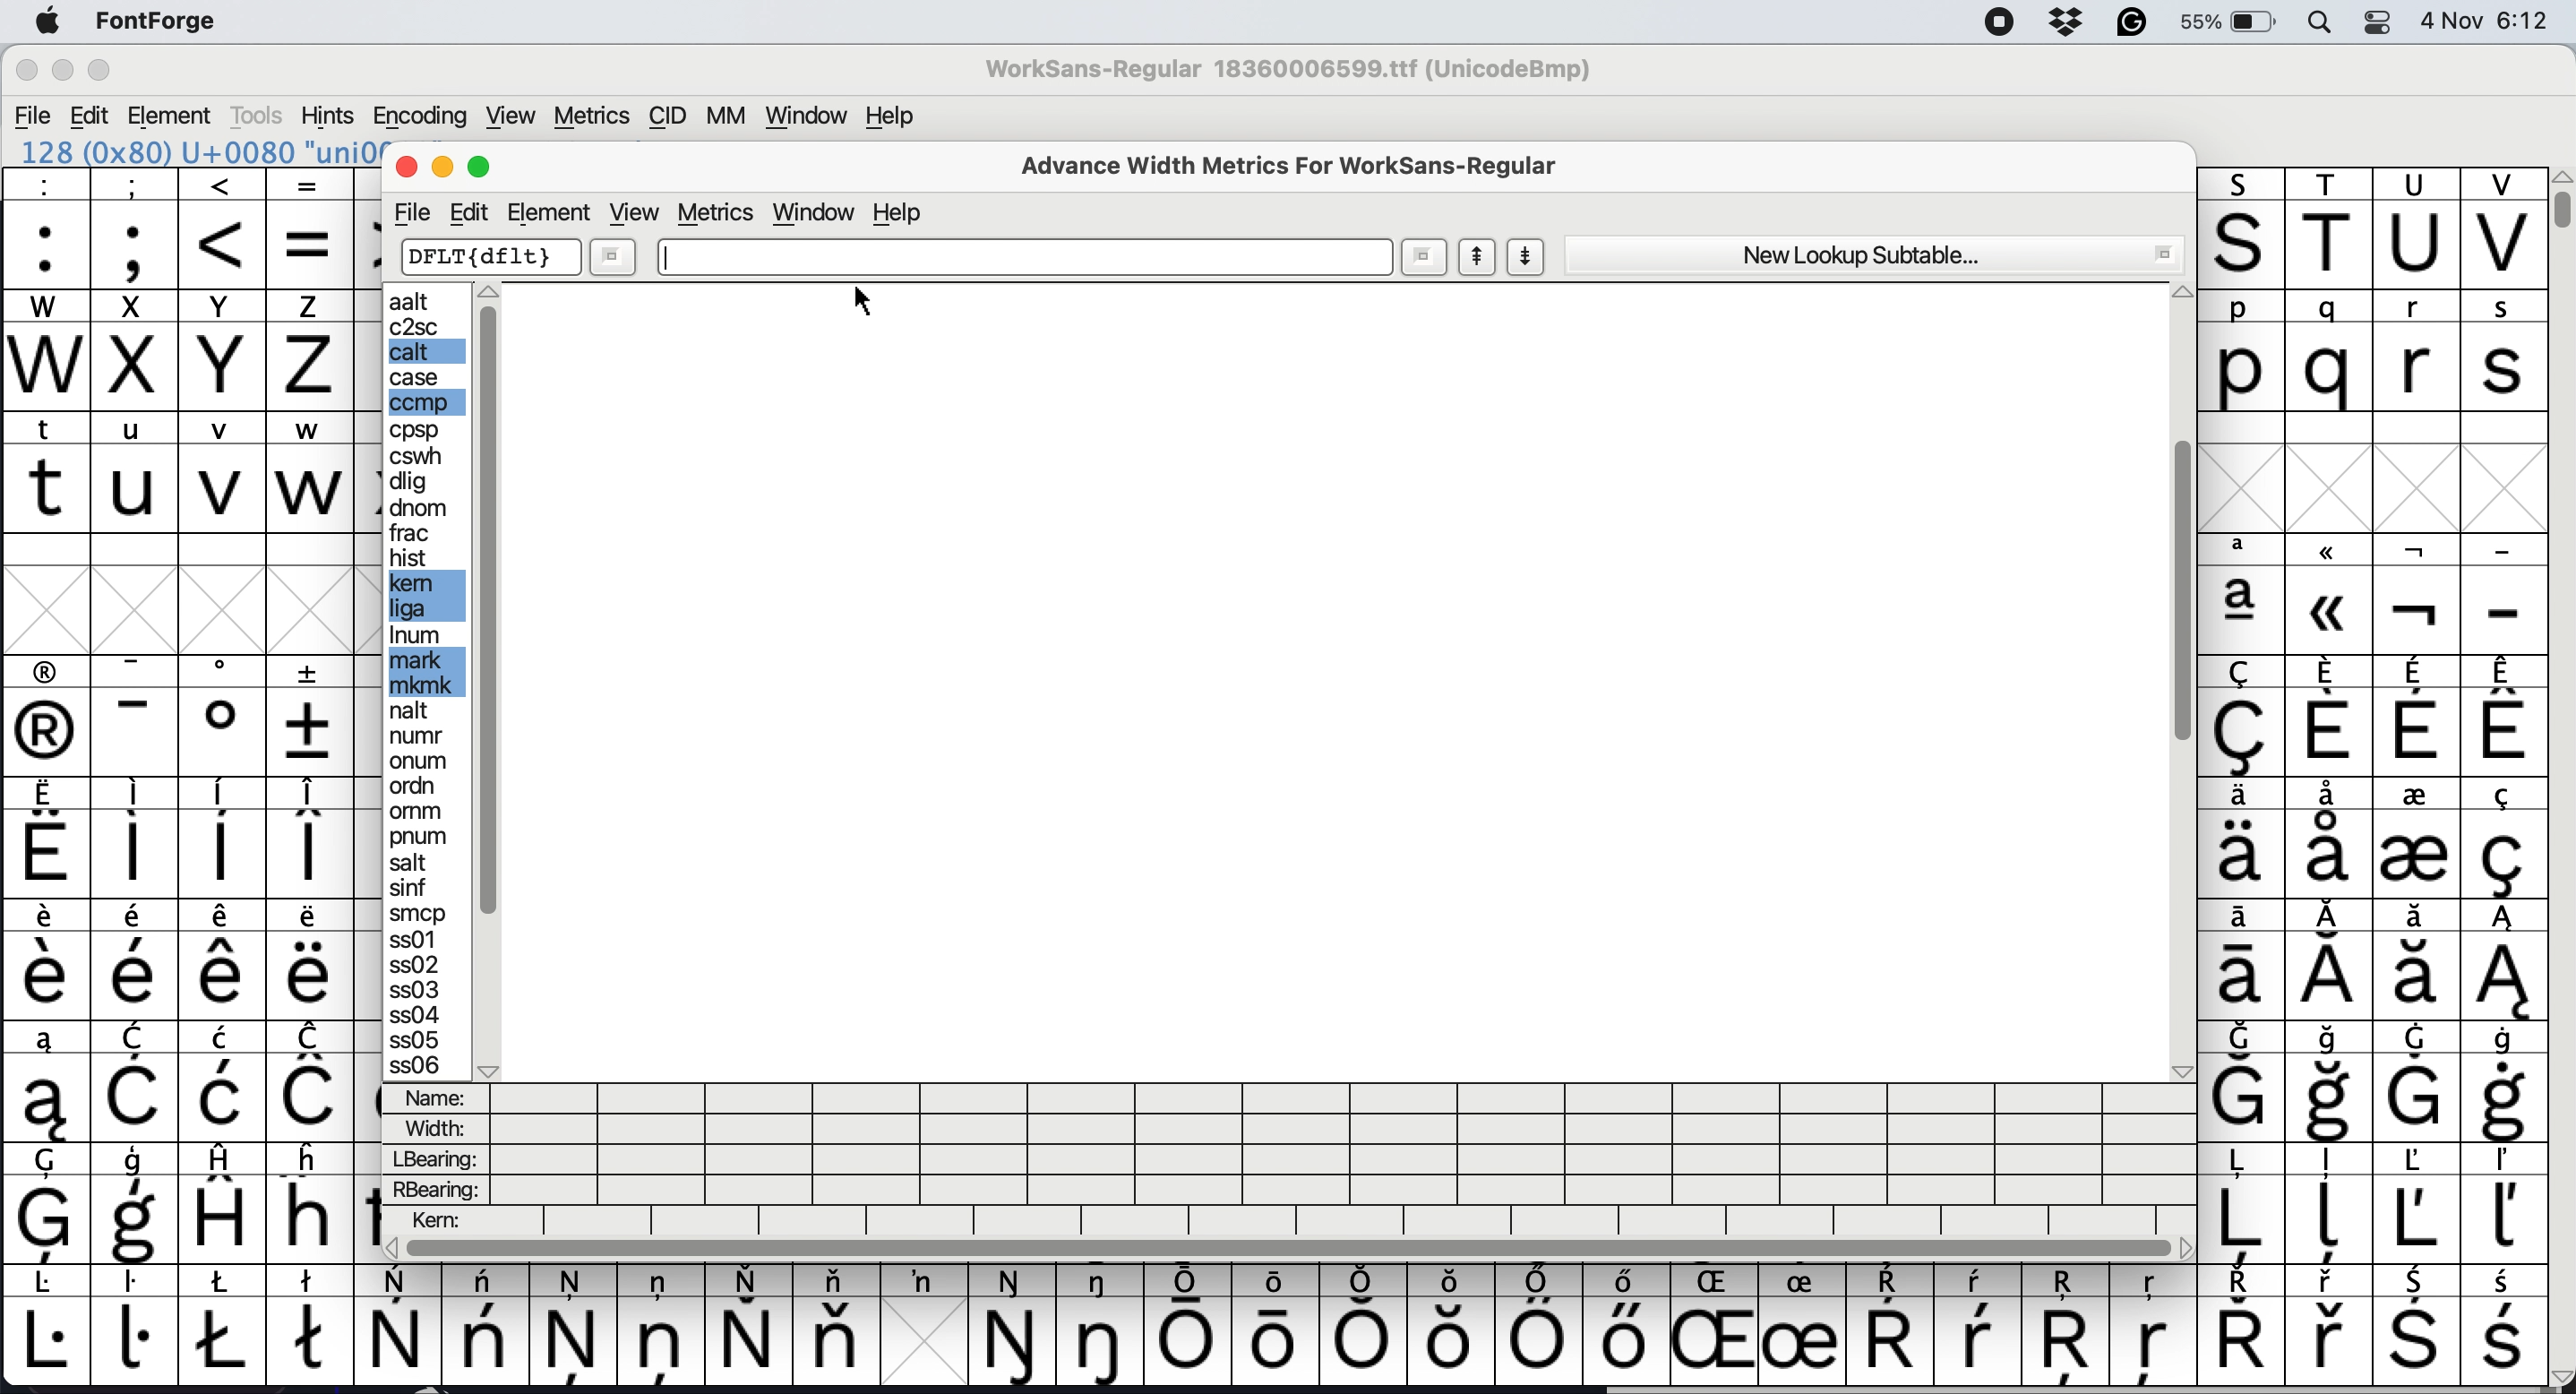  I want to click on File, so click(35, 111).